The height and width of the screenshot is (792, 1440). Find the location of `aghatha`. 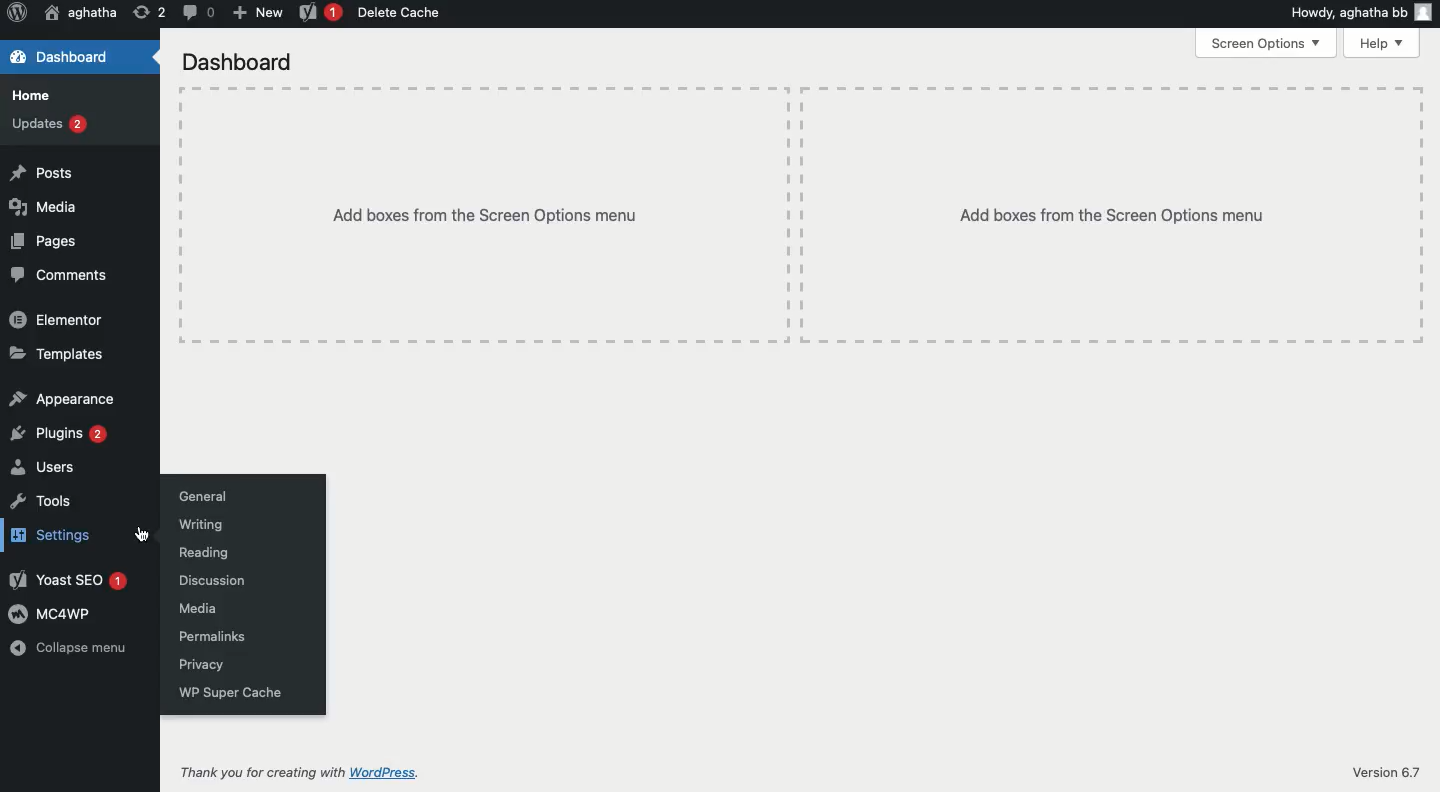

aghatha is located at coordinates (81, 11).